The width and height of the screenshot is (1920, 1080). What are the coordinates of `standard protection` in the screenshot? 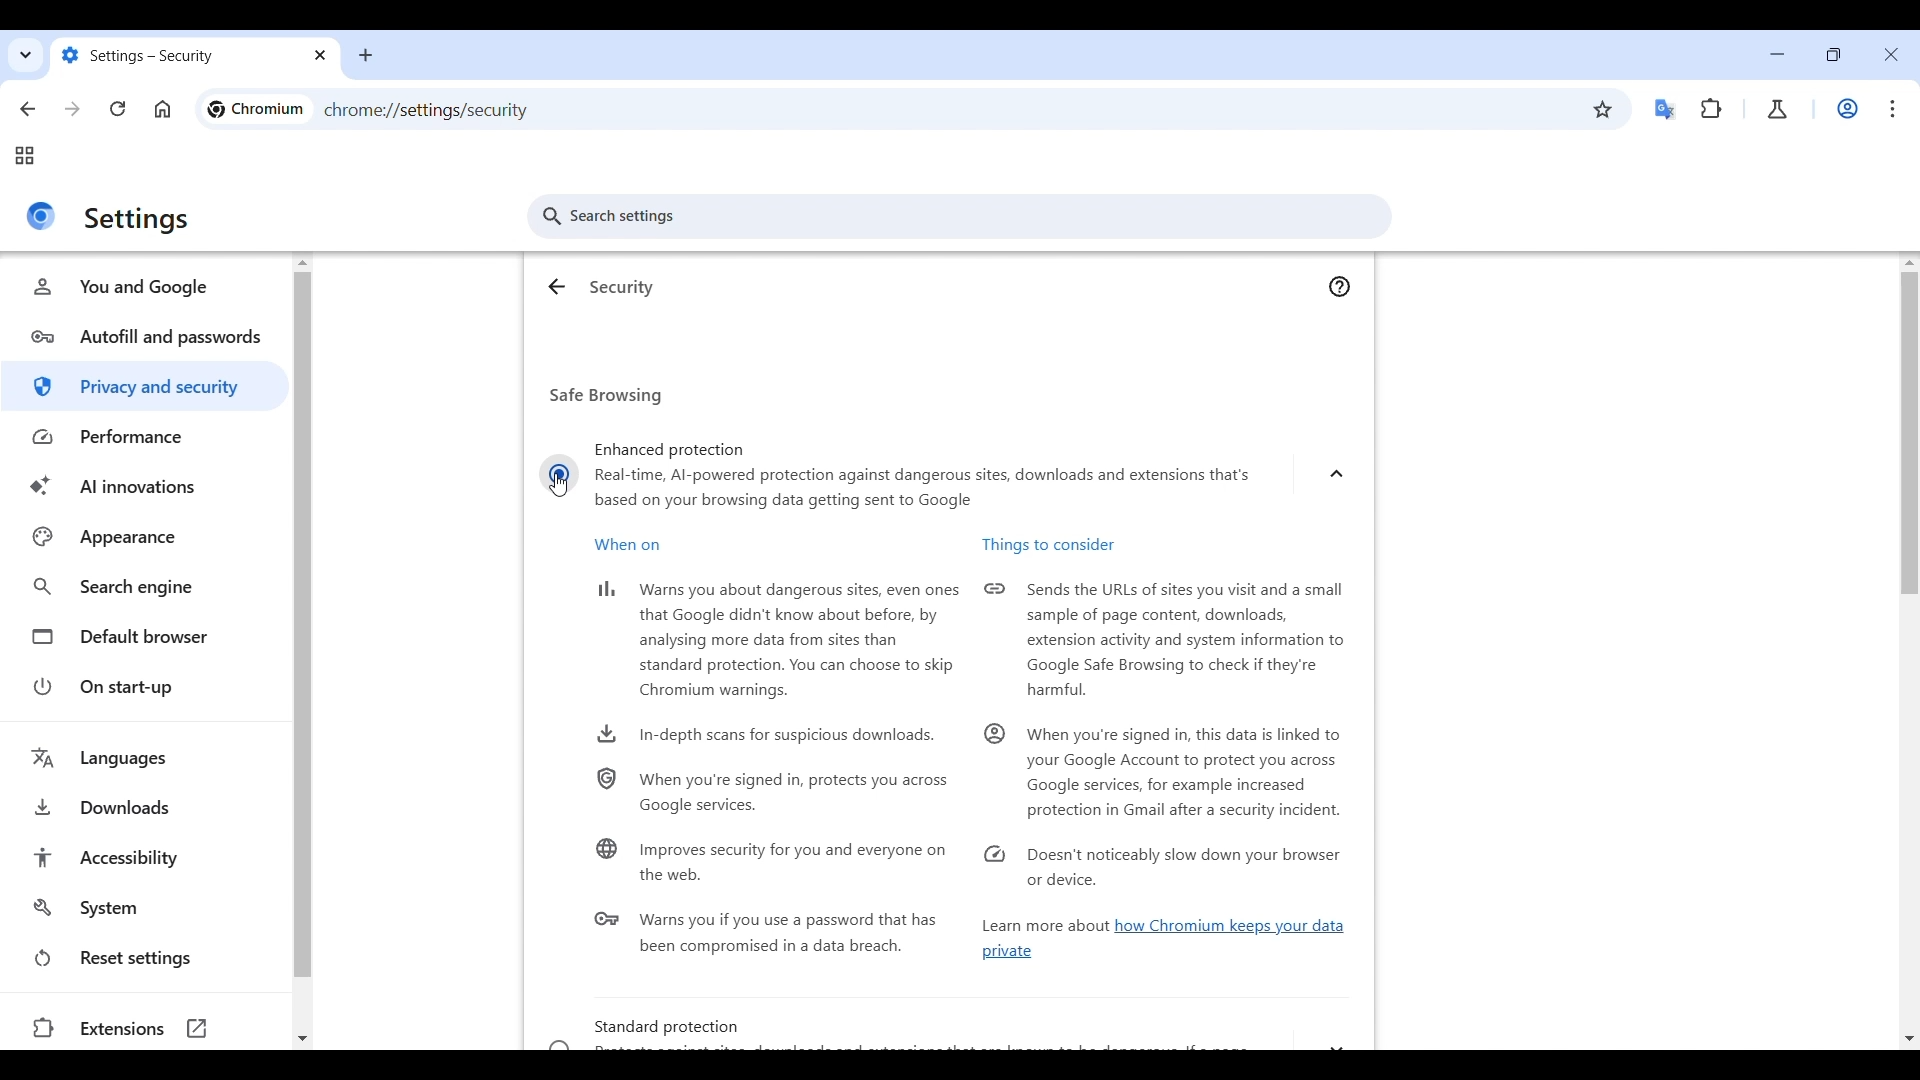 It's located at (946, 1033).